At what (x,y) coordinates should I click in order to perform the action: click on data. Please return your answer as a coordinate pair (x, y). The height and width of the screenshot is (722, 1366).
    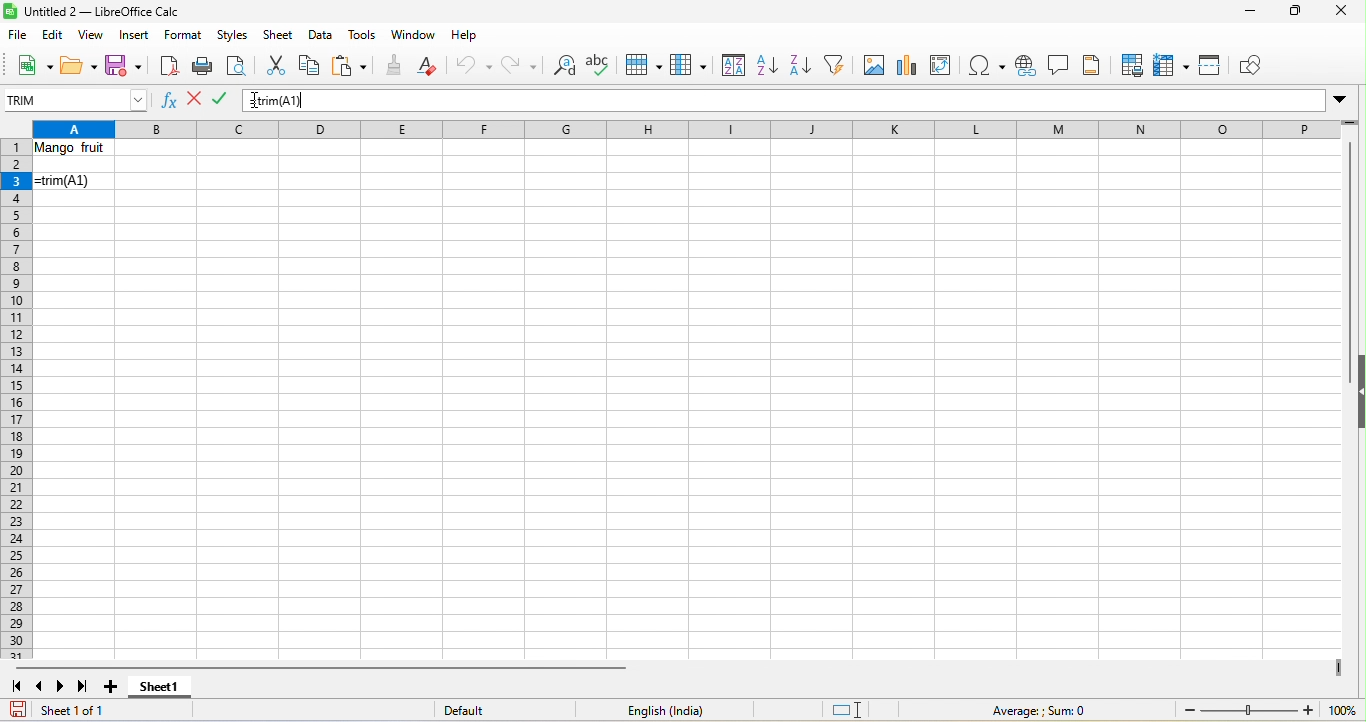
    Looking at the image, I should click on (321, 36).